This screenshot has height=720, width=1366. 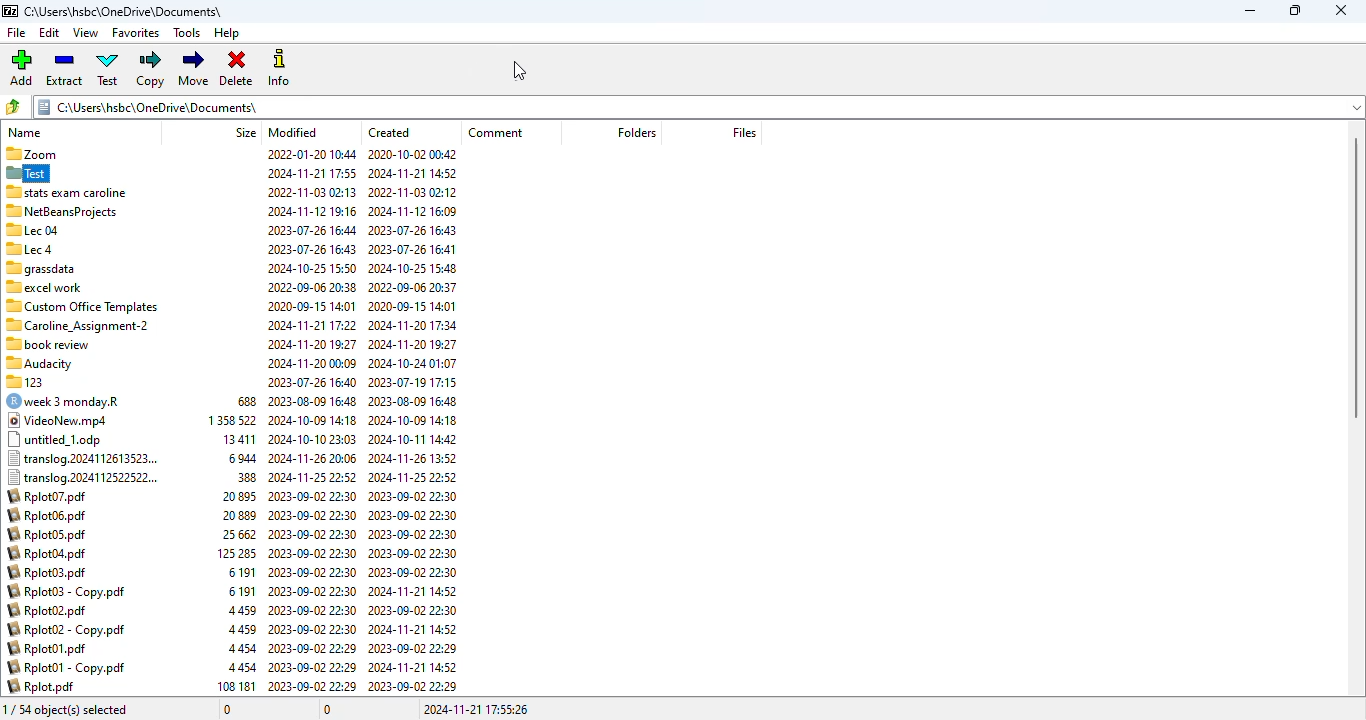 I want to click on file, so click(x=16, y=33).